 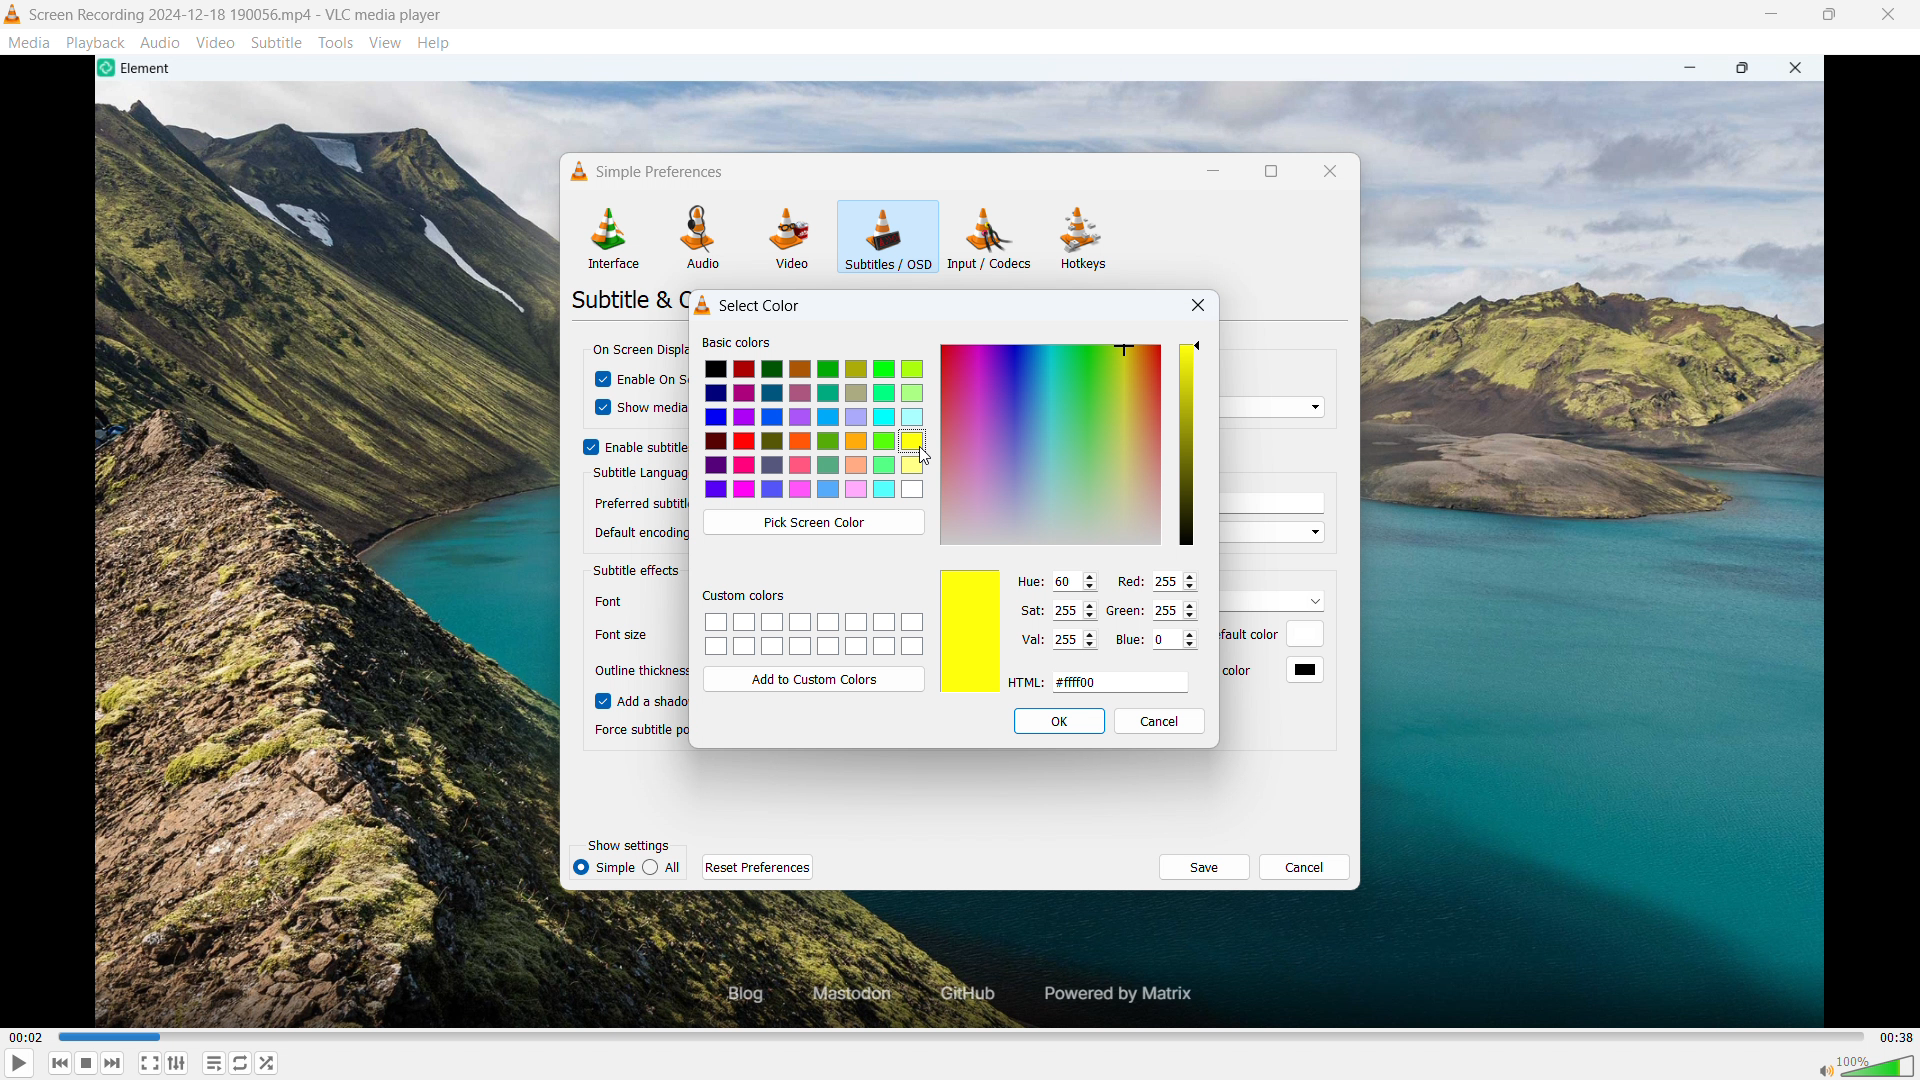 I want to click on Green, so click(x=1127, y=609).